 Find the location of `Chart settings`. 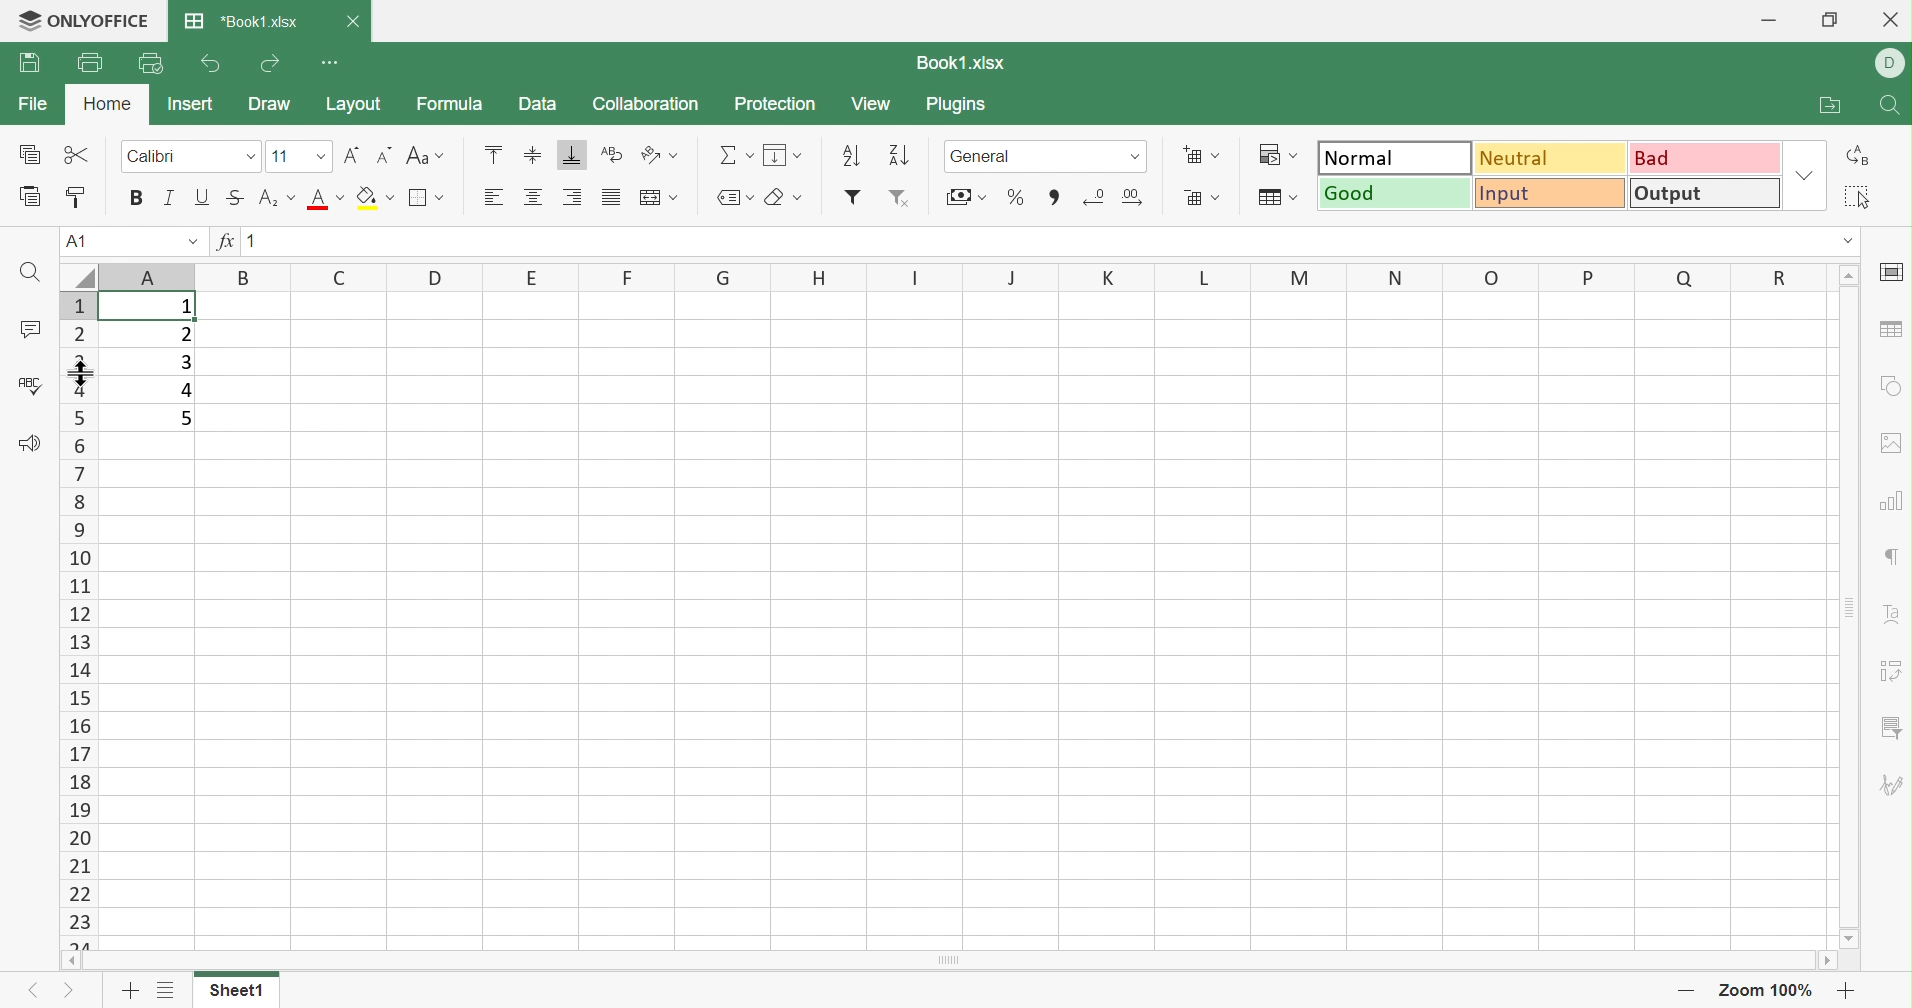

Chart settings is located at coordinates (1891, 504).